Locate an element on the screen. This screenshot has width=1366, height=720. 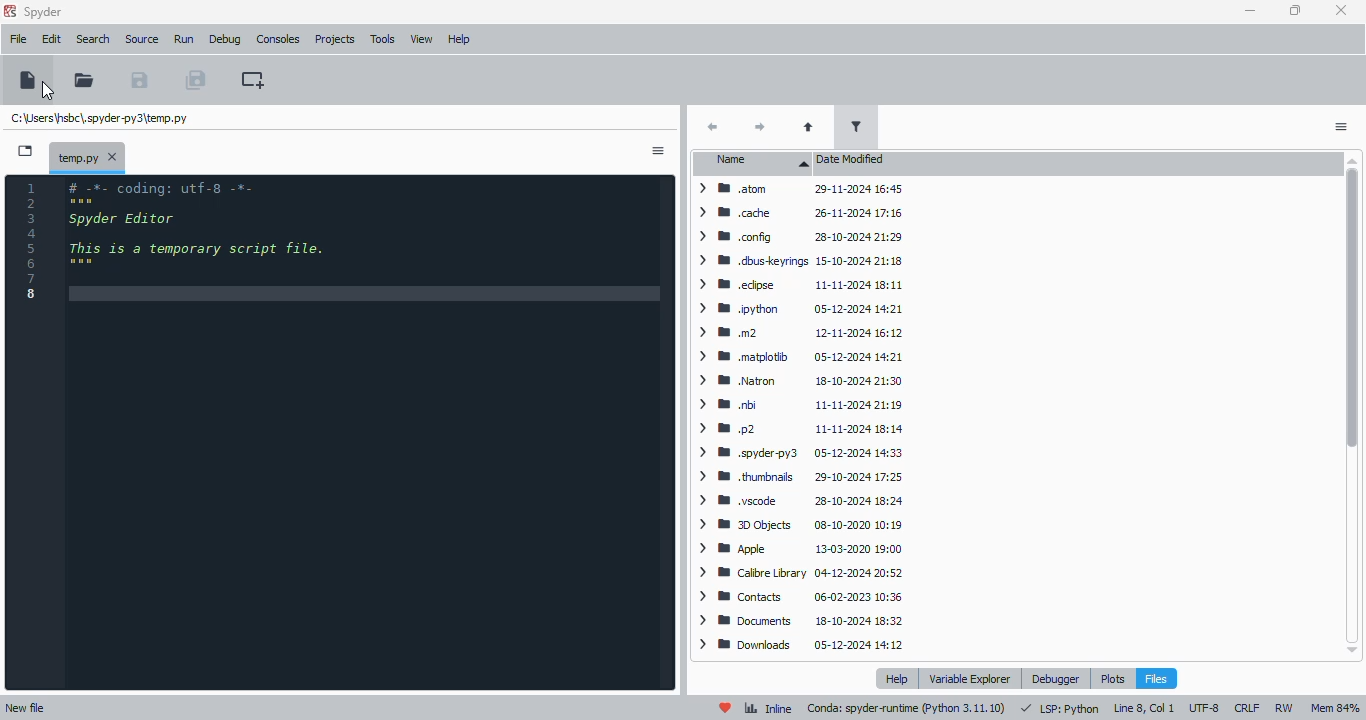
edit is located at coordinates (52, 39).